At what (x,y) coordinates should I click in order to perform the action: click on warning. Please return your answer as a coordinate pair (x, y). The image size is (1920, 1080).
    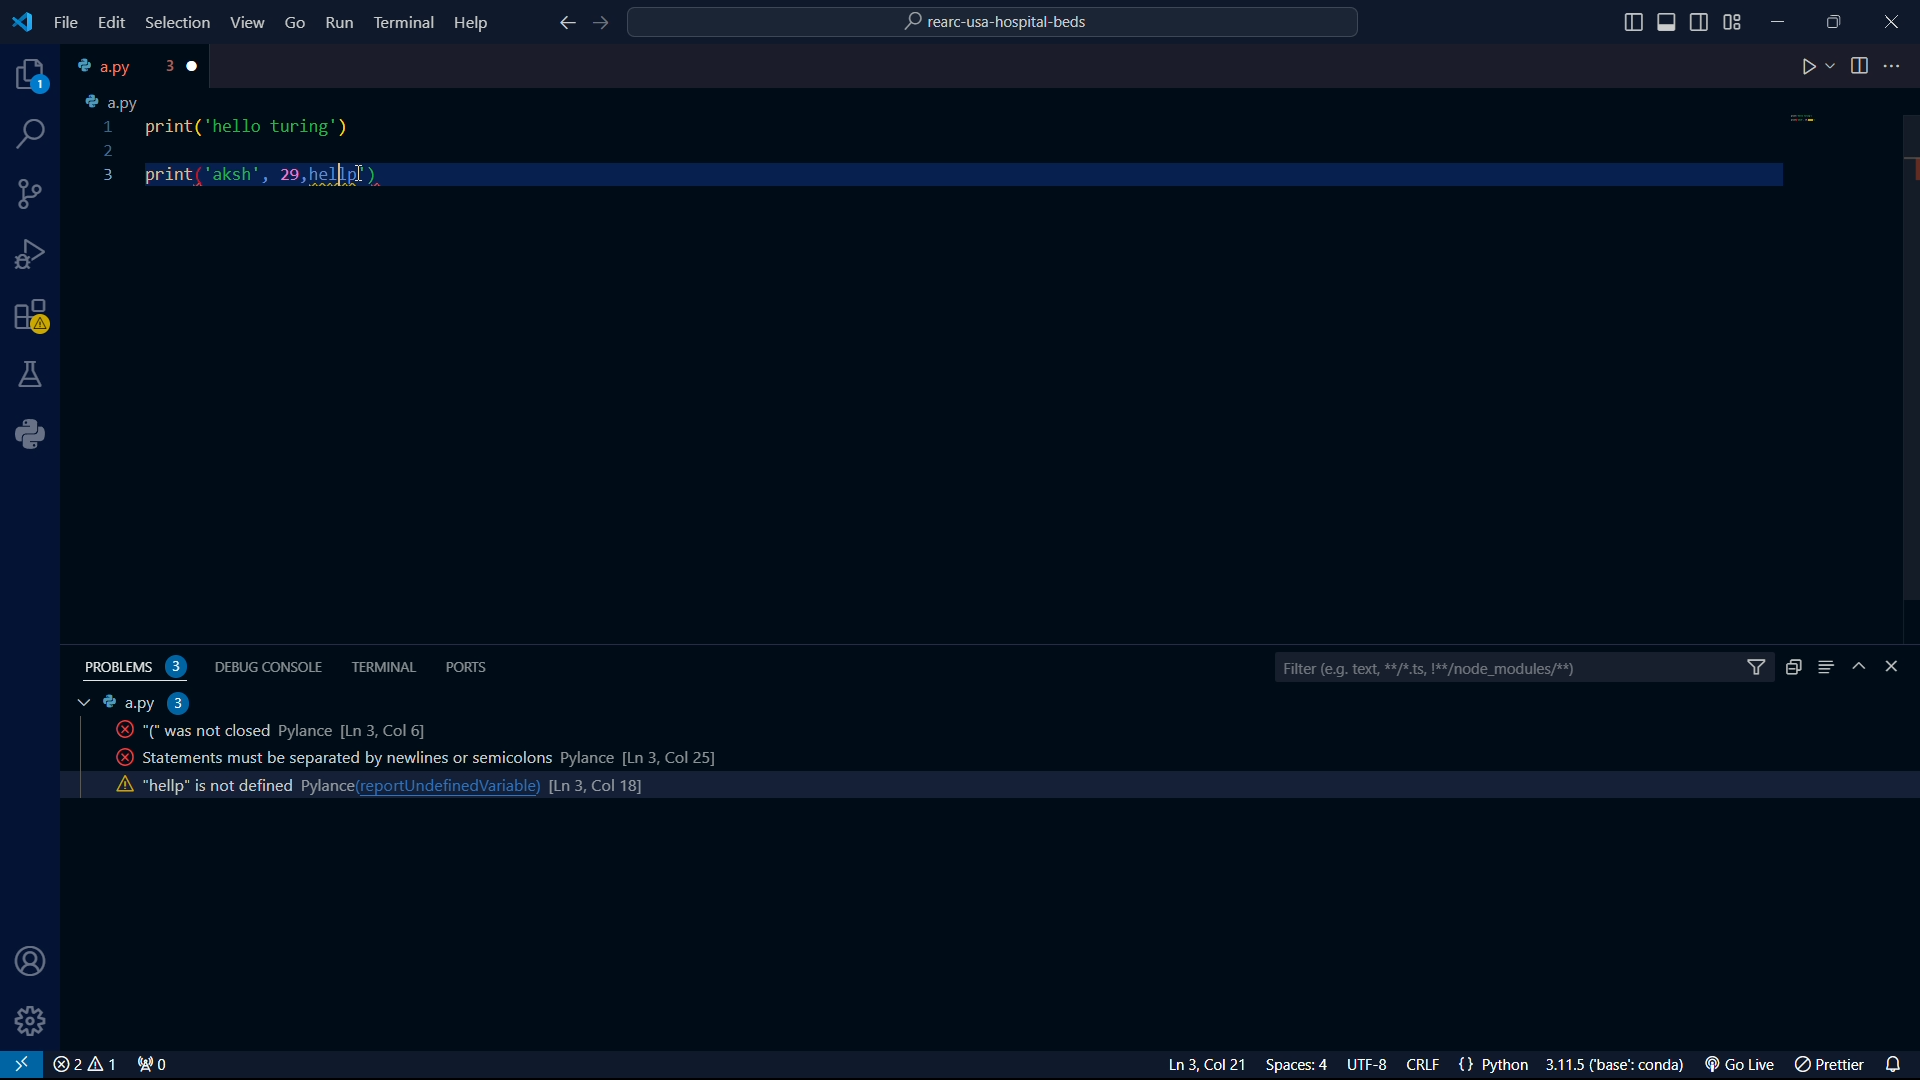
    Looking at the image, I should click on (32, 319).